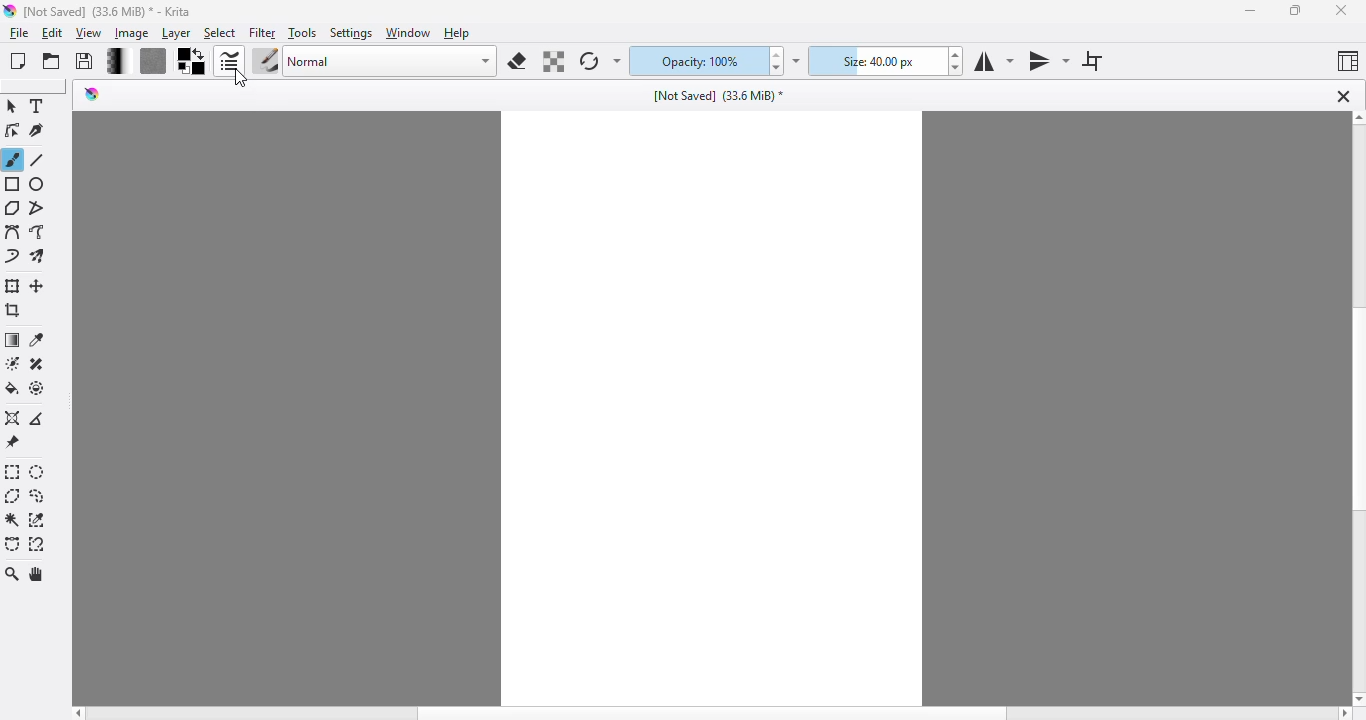  Describe the element at coordinates (18, 61) in the screenshot. I see `create new document` at that location.